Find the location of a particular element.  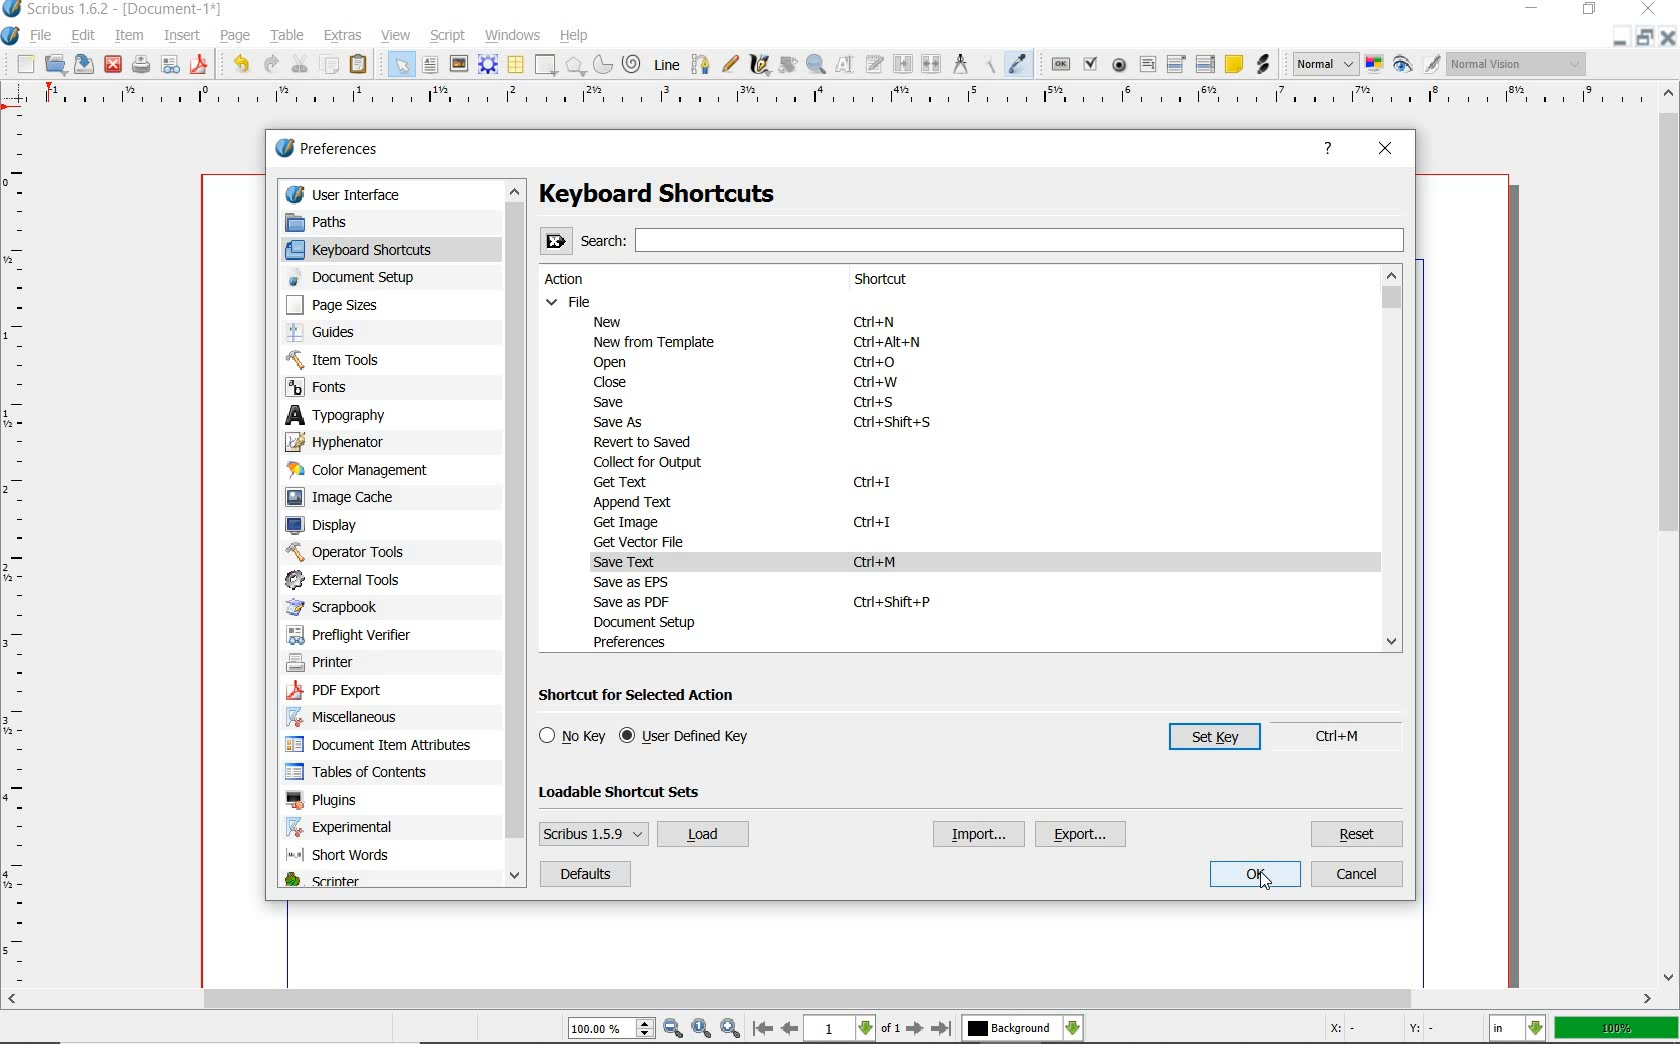

printer is located at coordinates (330, 664).